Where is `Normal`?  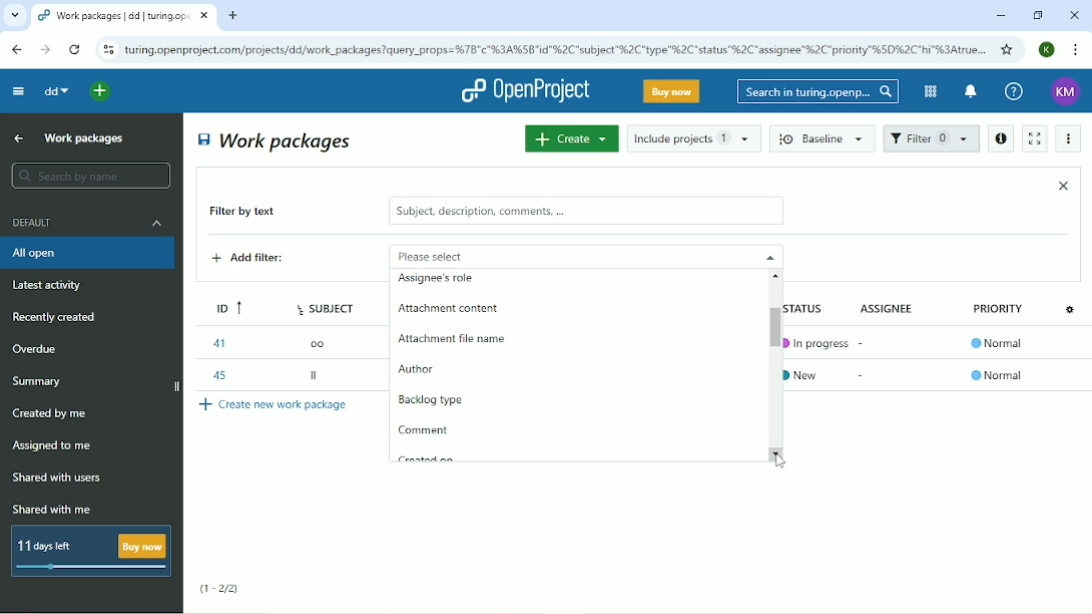
Normal is located at coordinates (1000, 345).